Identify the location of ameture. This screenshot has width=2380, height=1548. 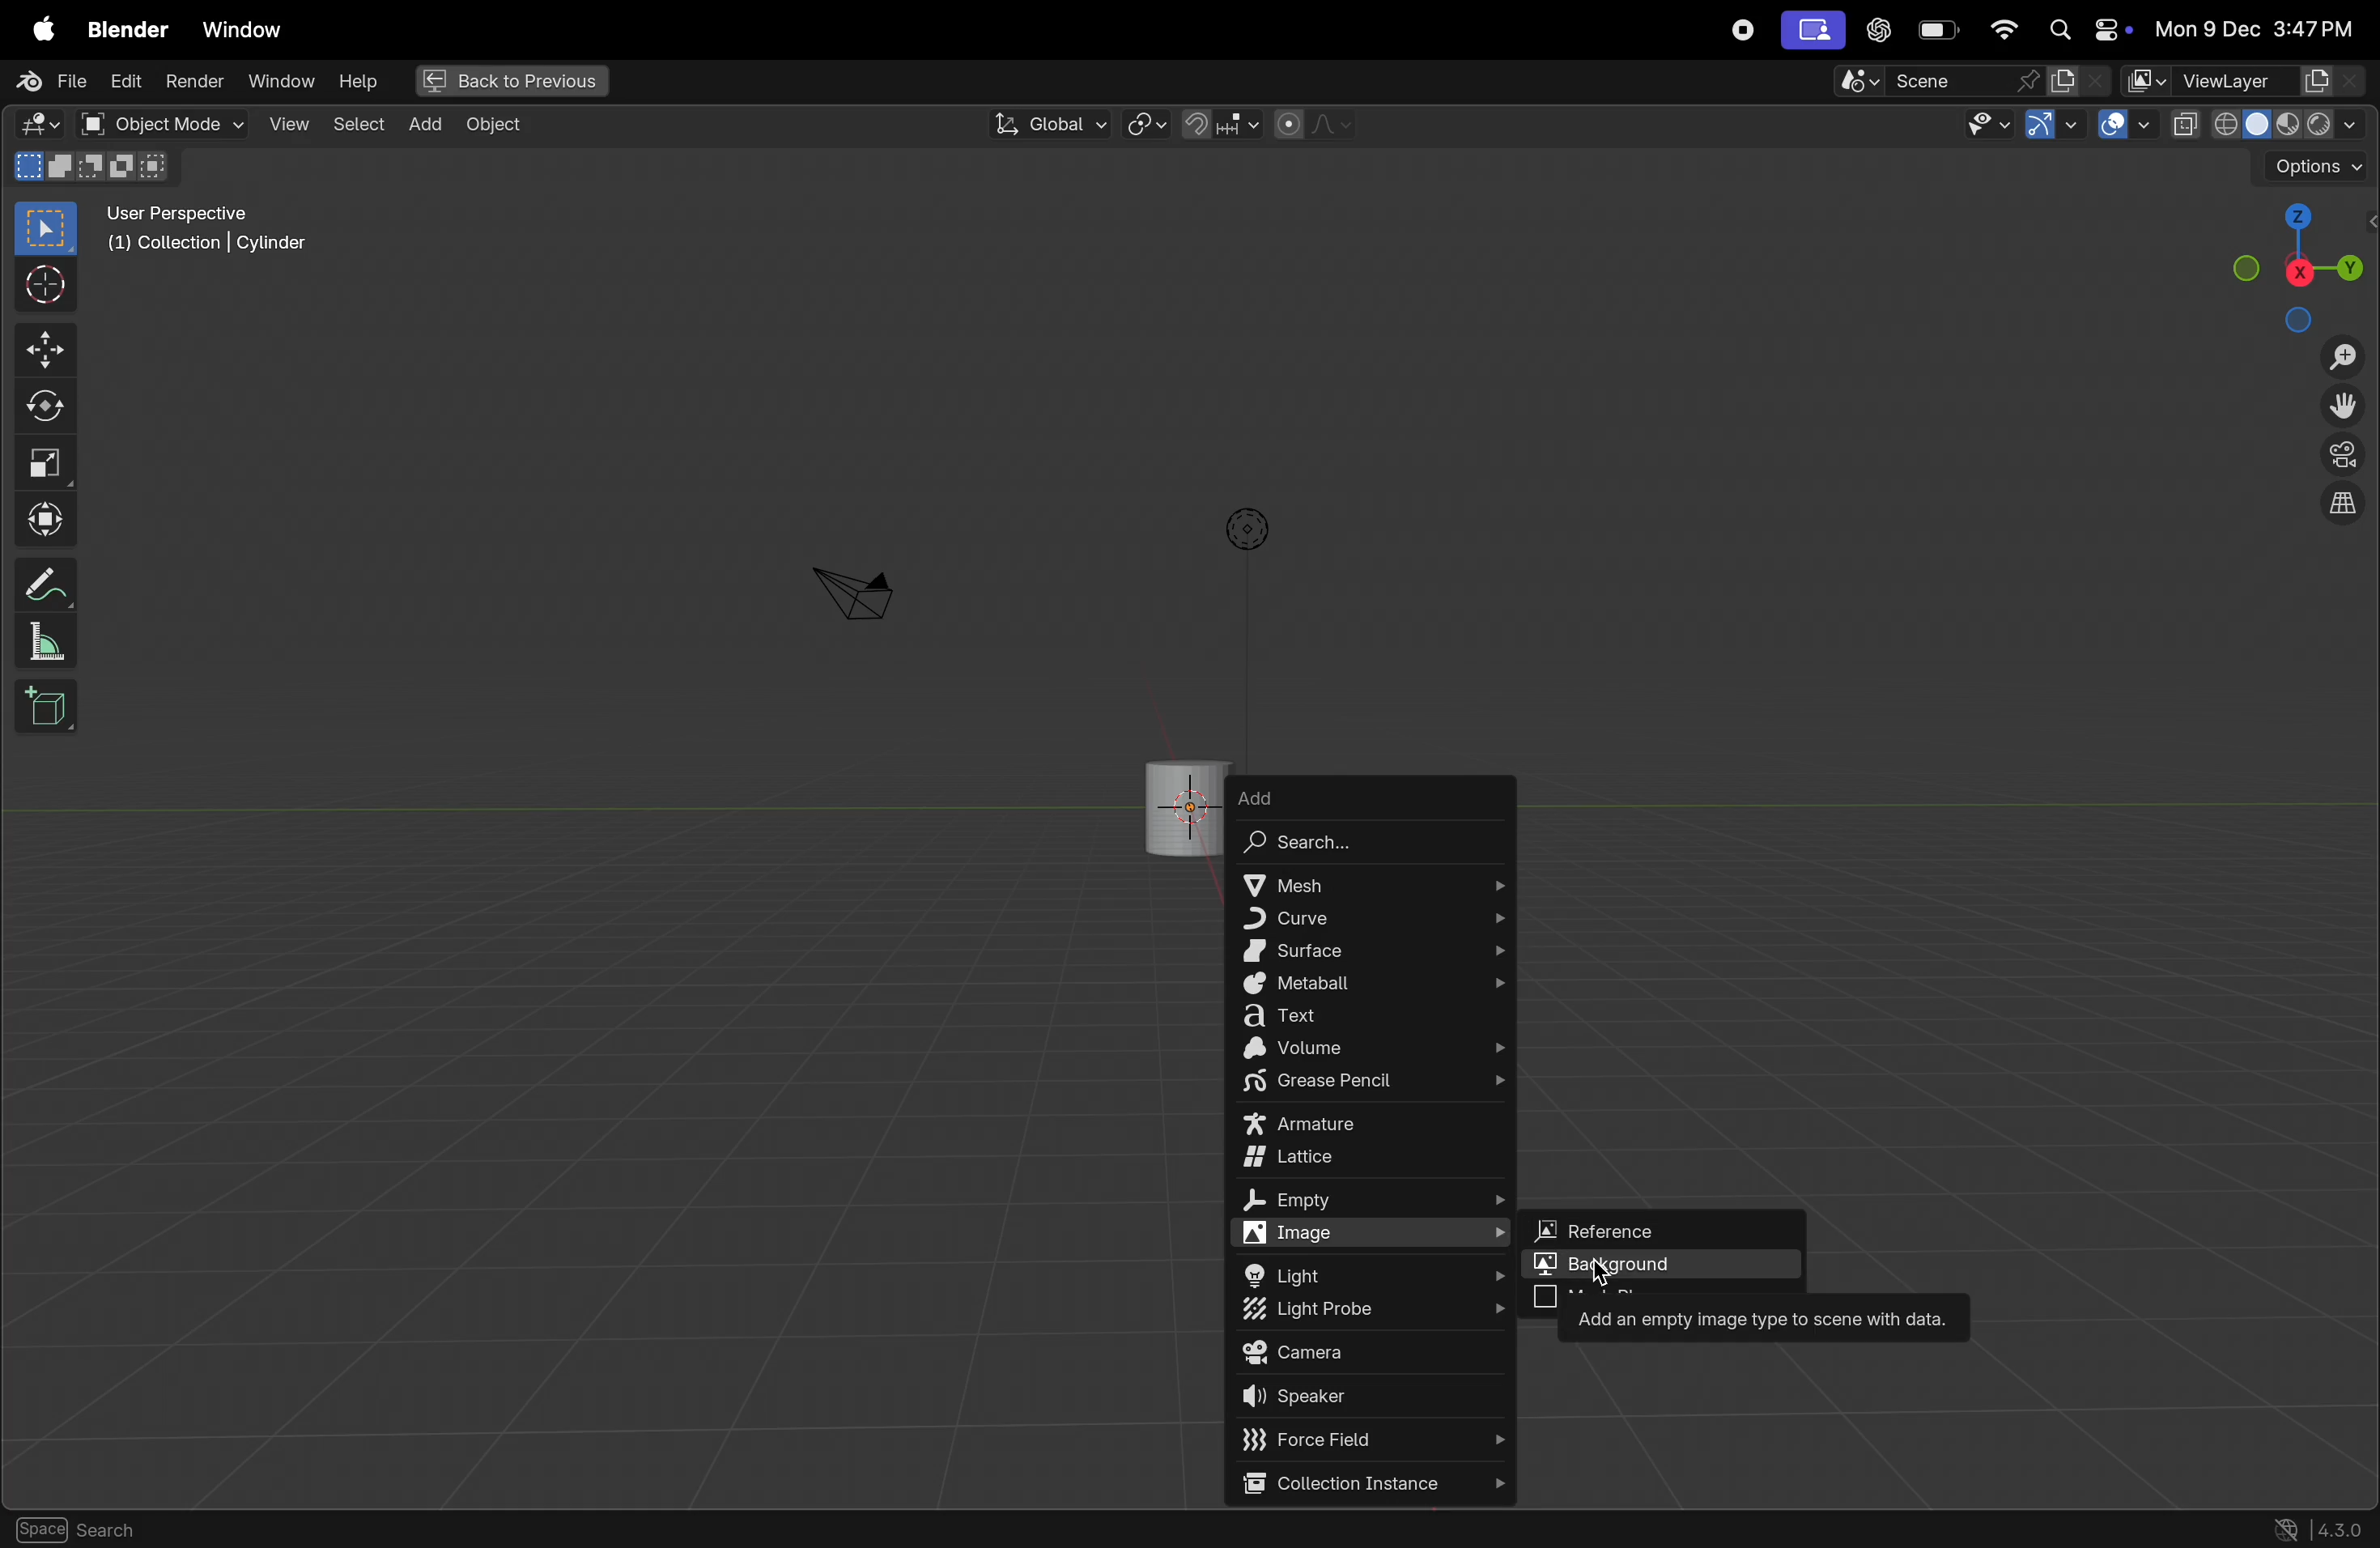
(1372, 1126).